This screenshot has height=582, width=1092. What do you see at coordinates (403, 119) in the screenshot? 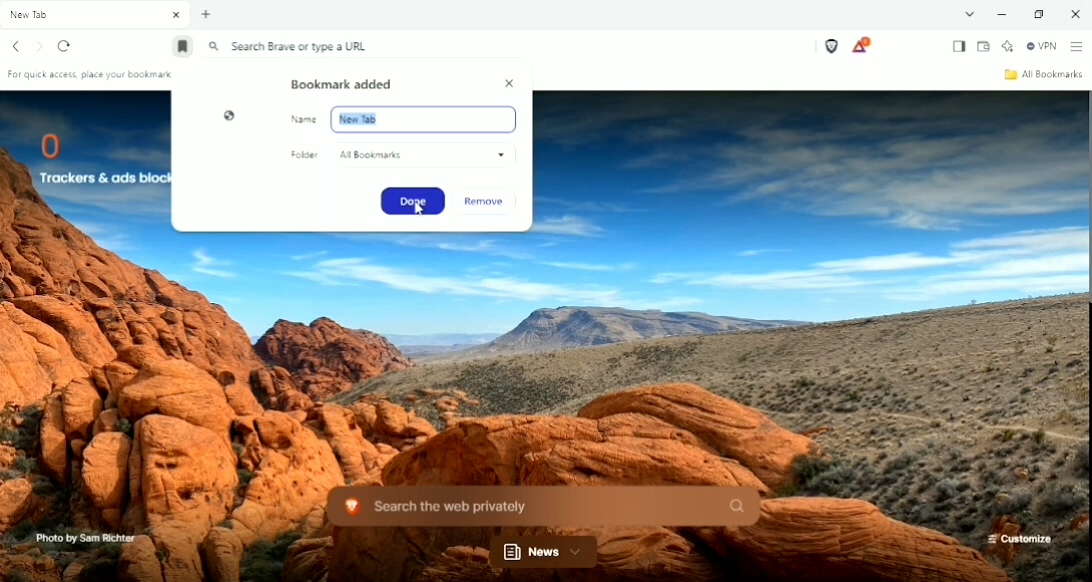
I see `Name` at bounding box center [403, 119].